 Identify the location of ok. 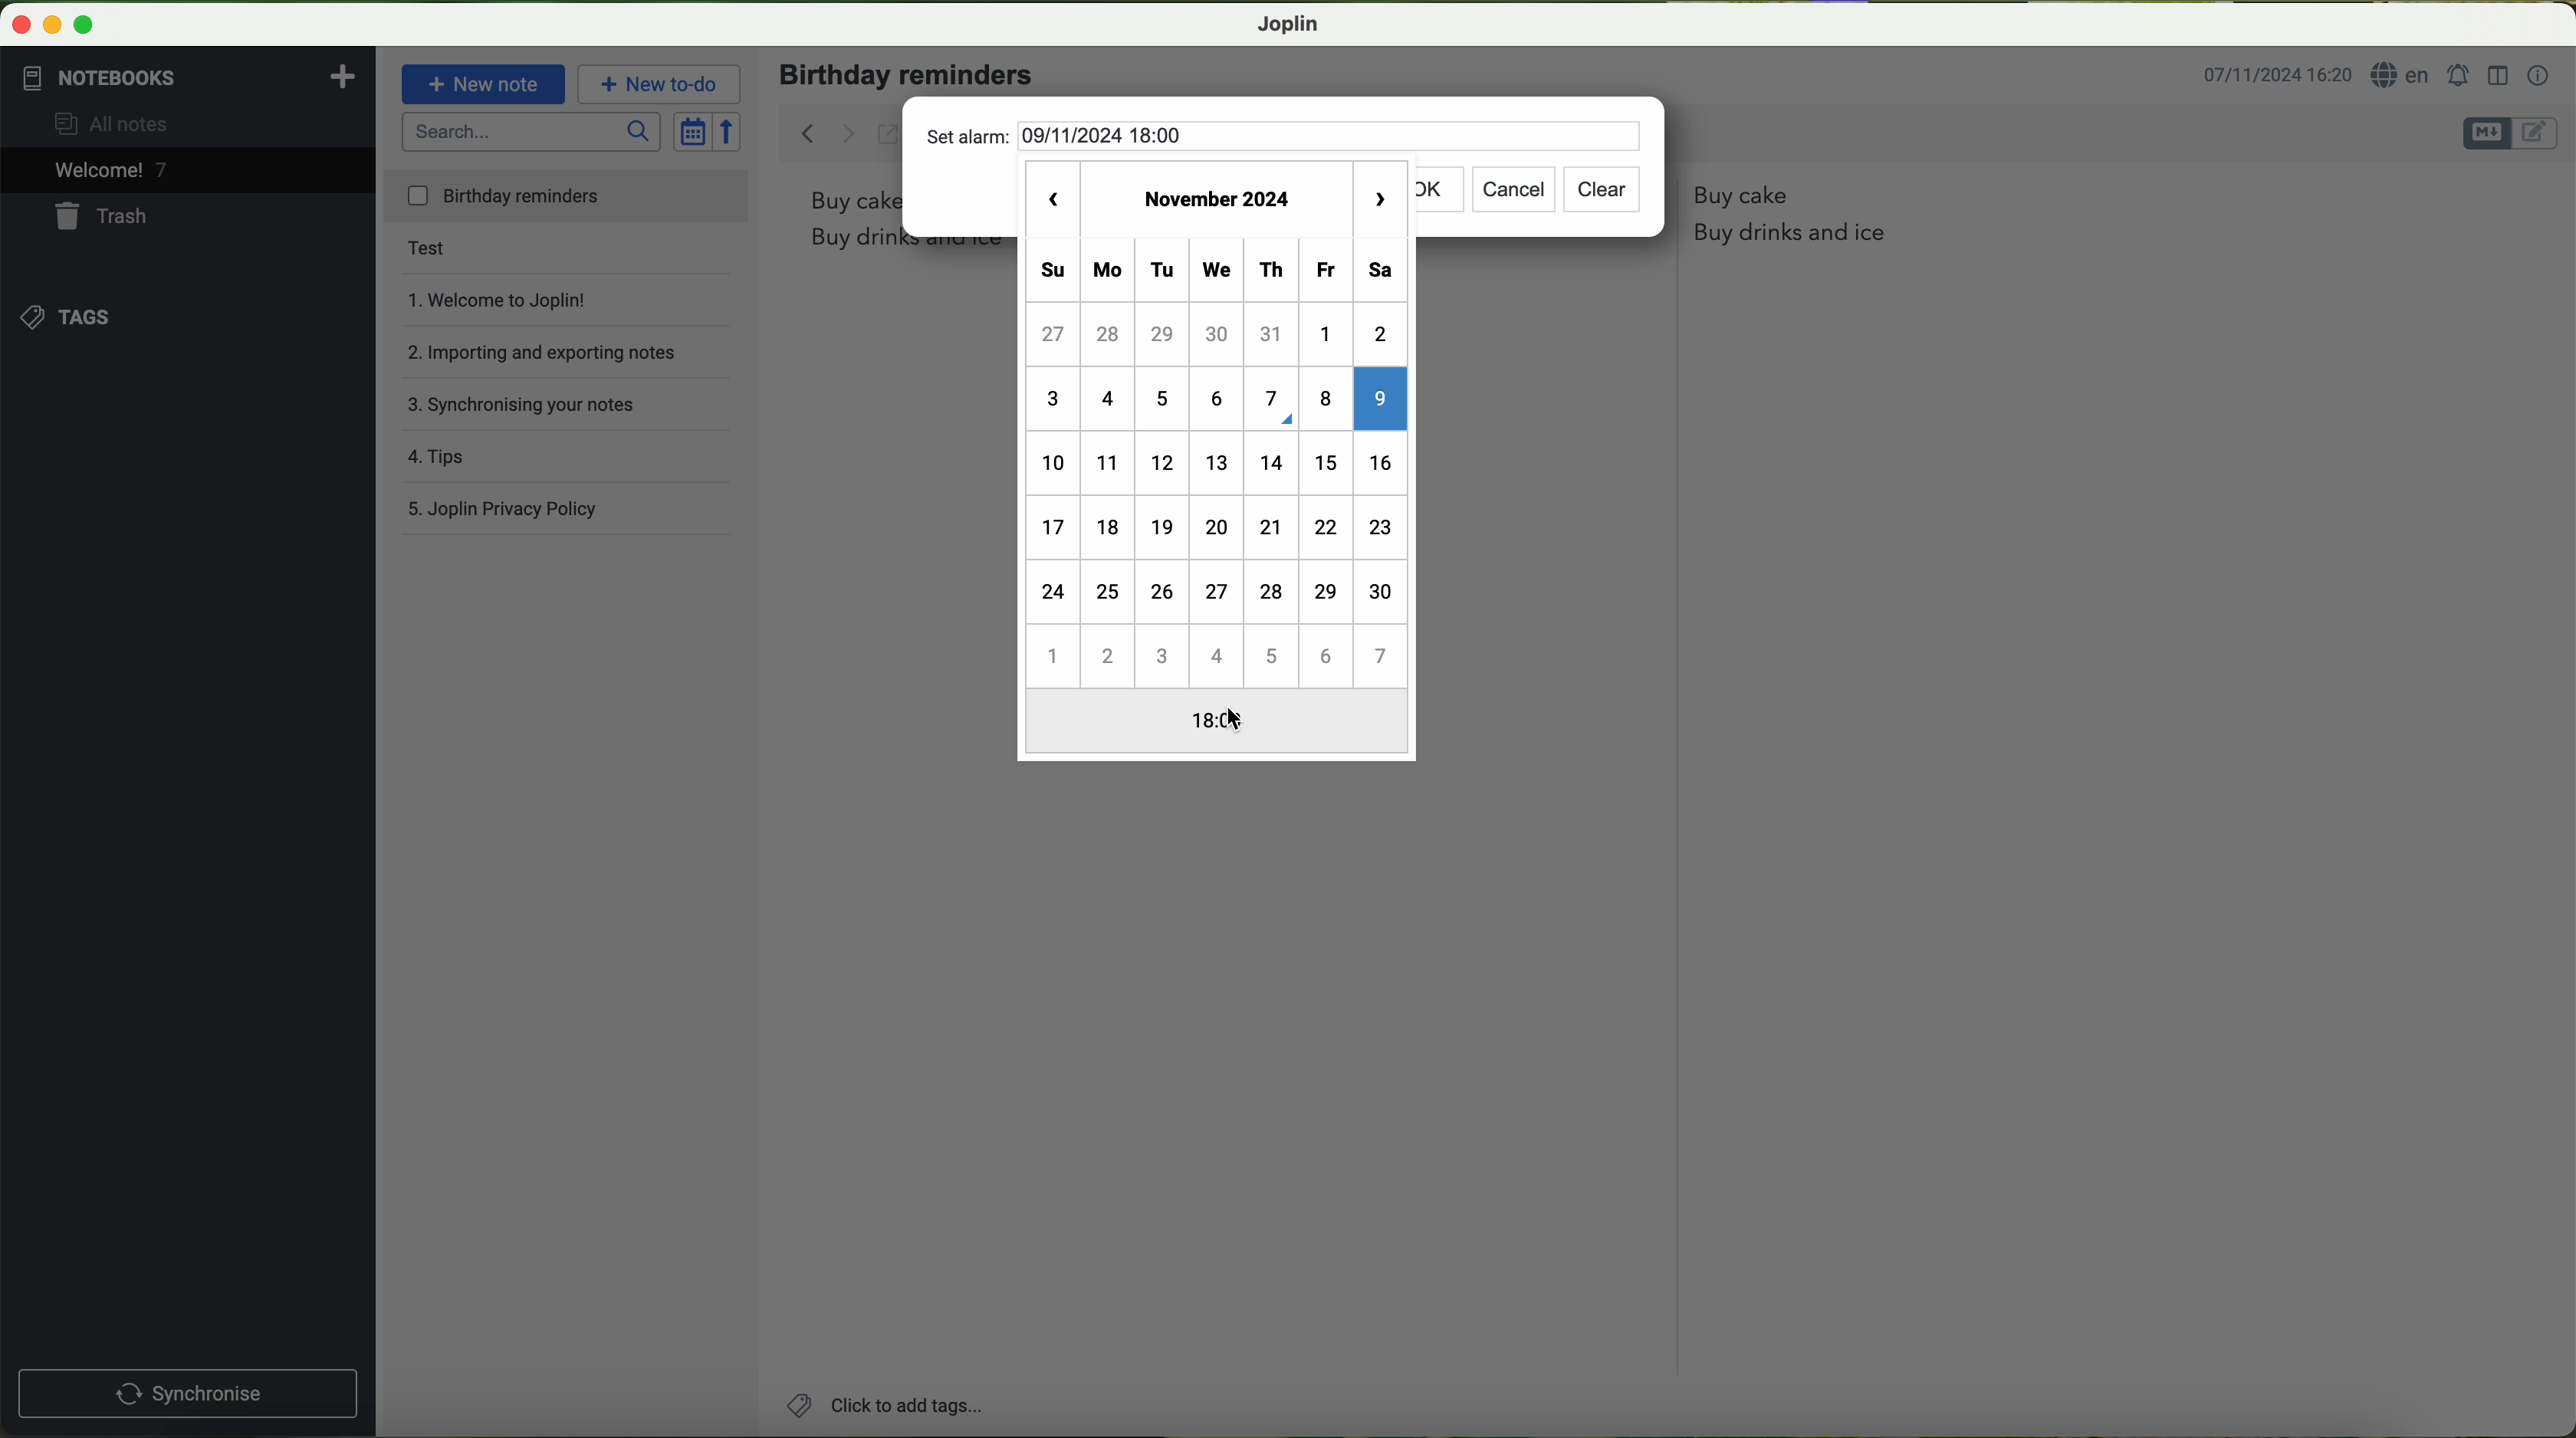
(1443, 194).